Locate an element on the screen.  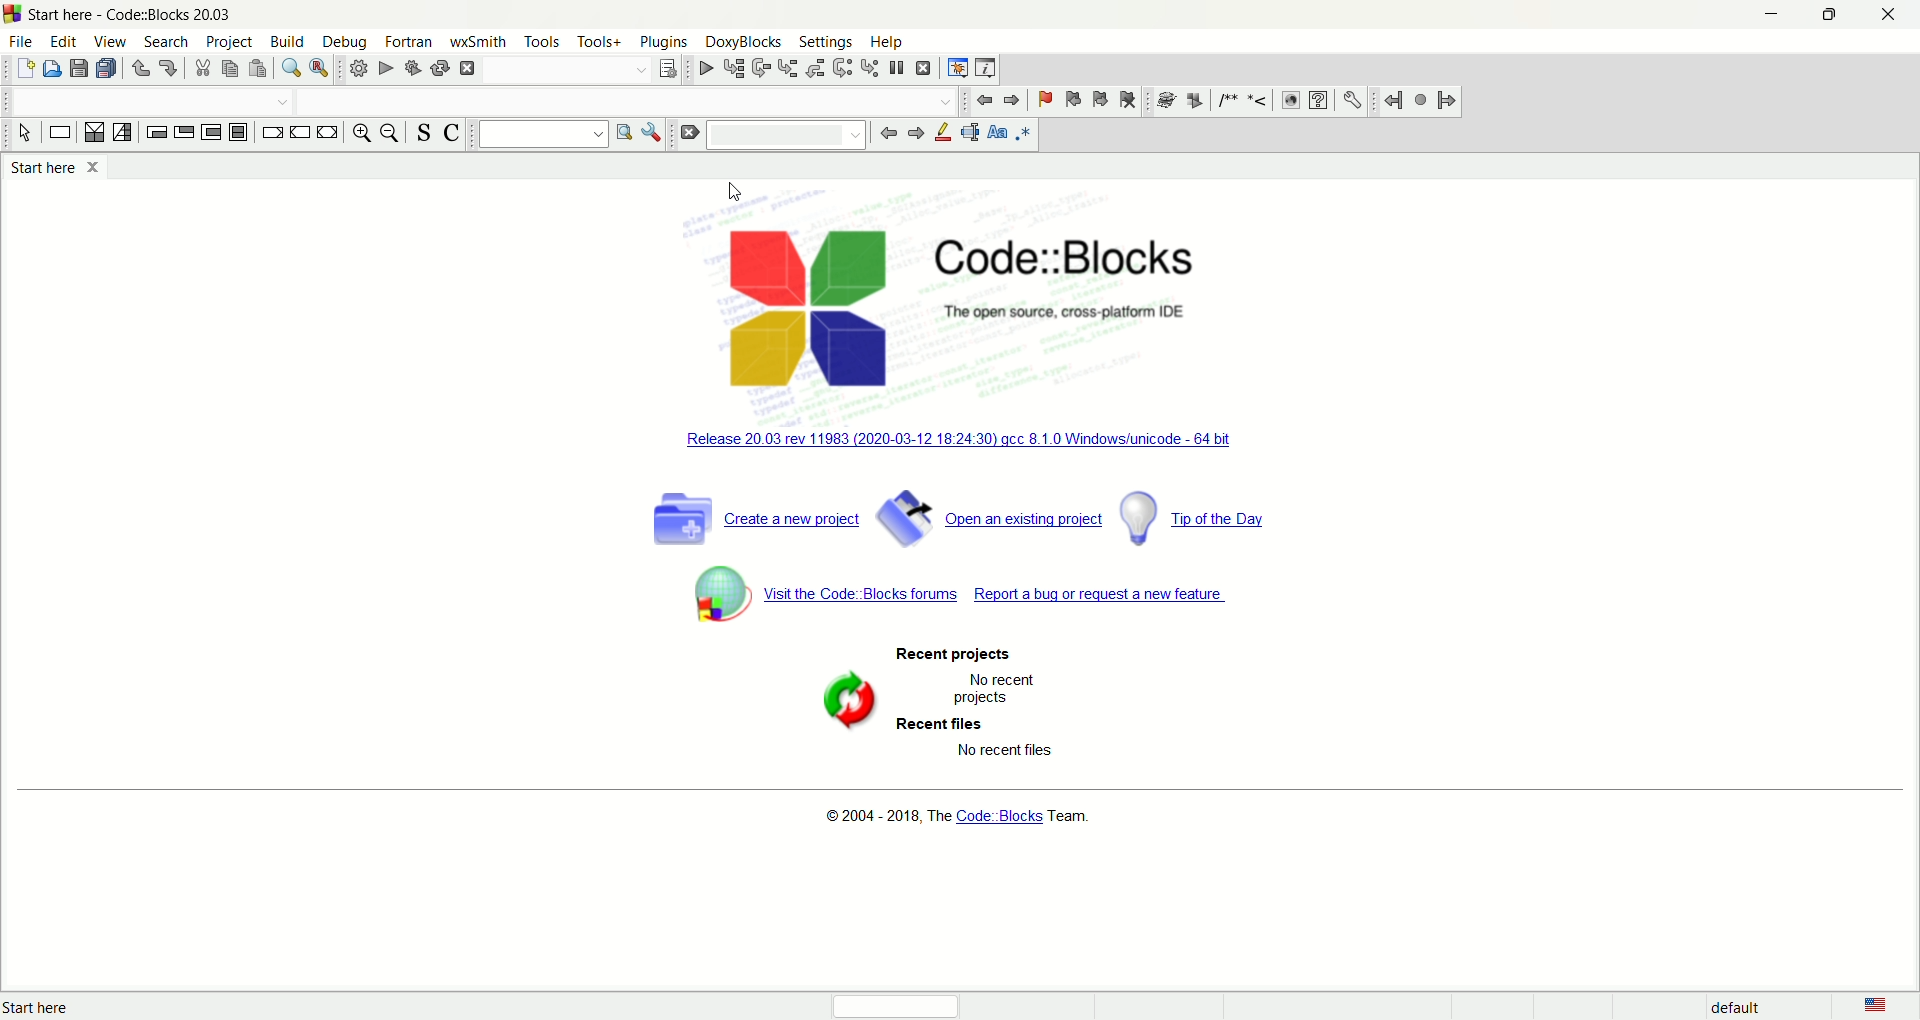
run search is located at coordinates (625, 133).